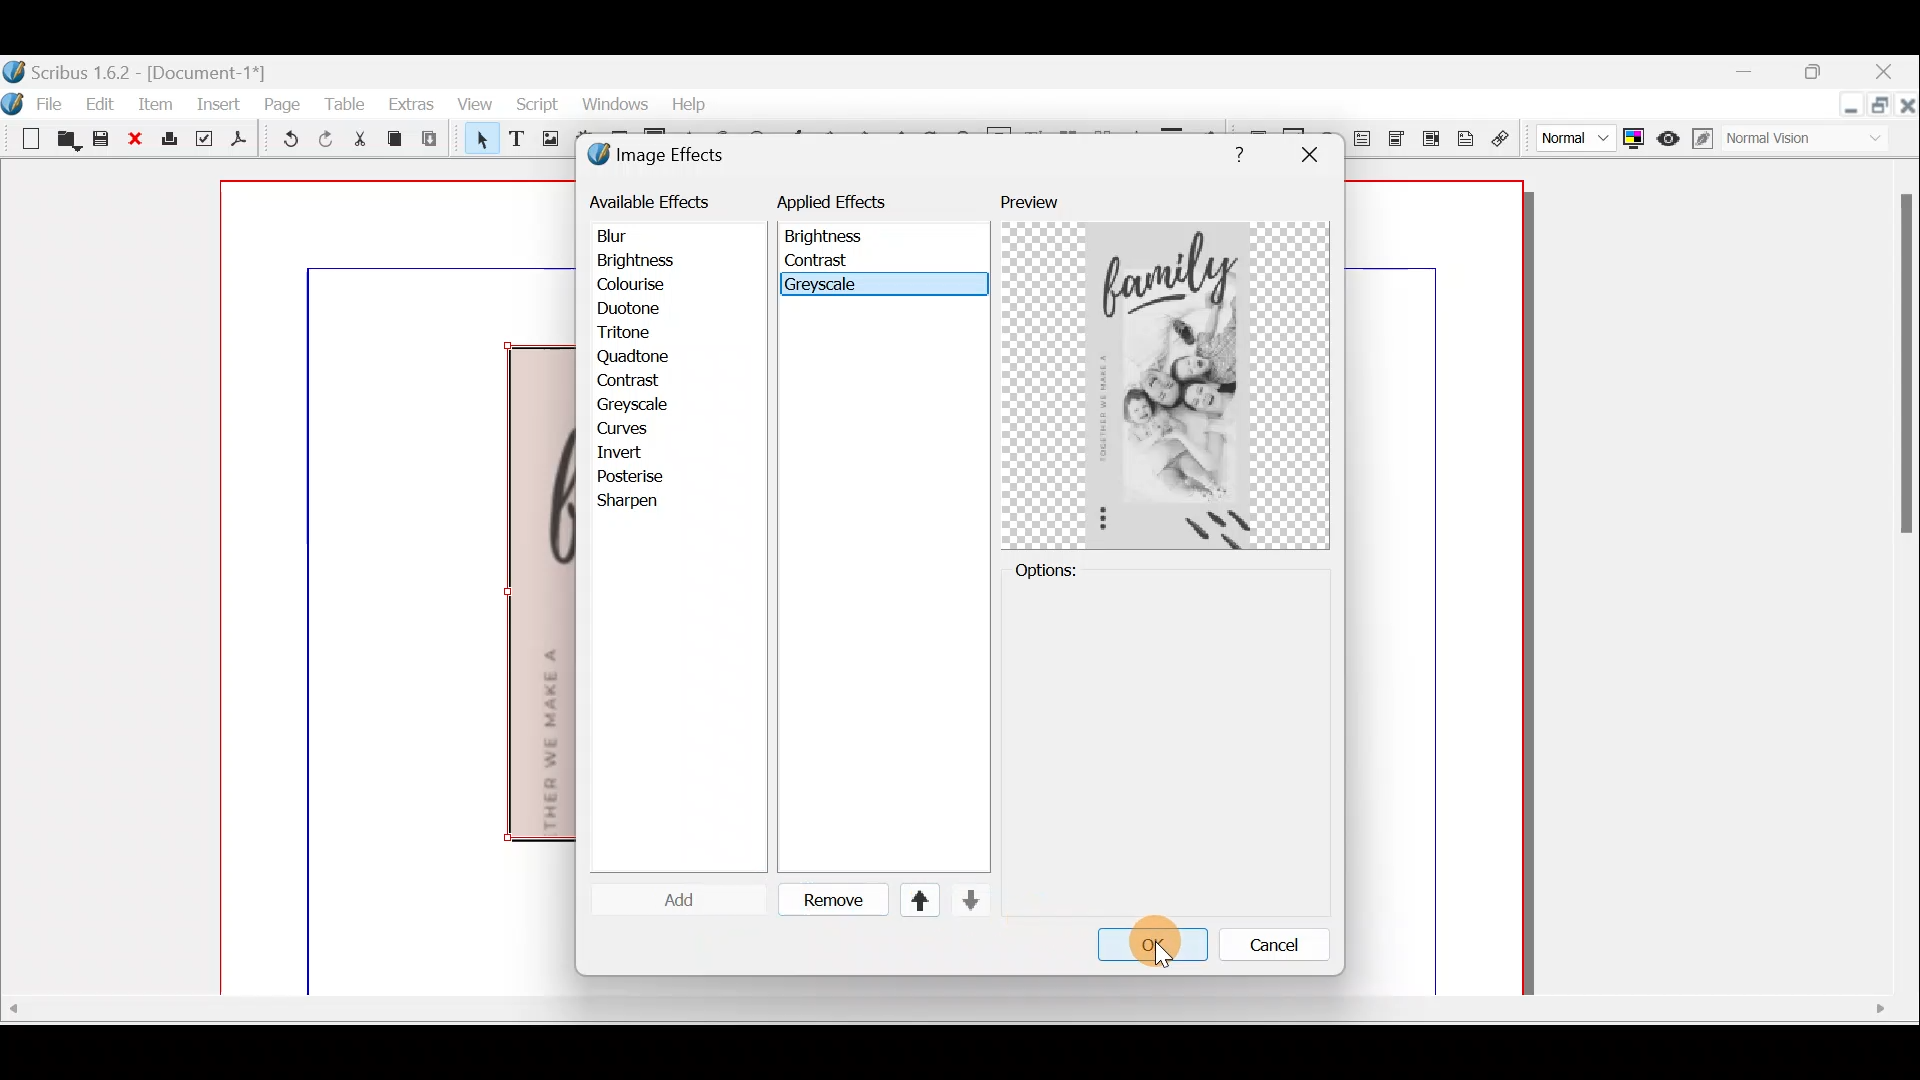  Describe the element at coordinates (434, 139) in the screenshot. I see `Paste` at that location.